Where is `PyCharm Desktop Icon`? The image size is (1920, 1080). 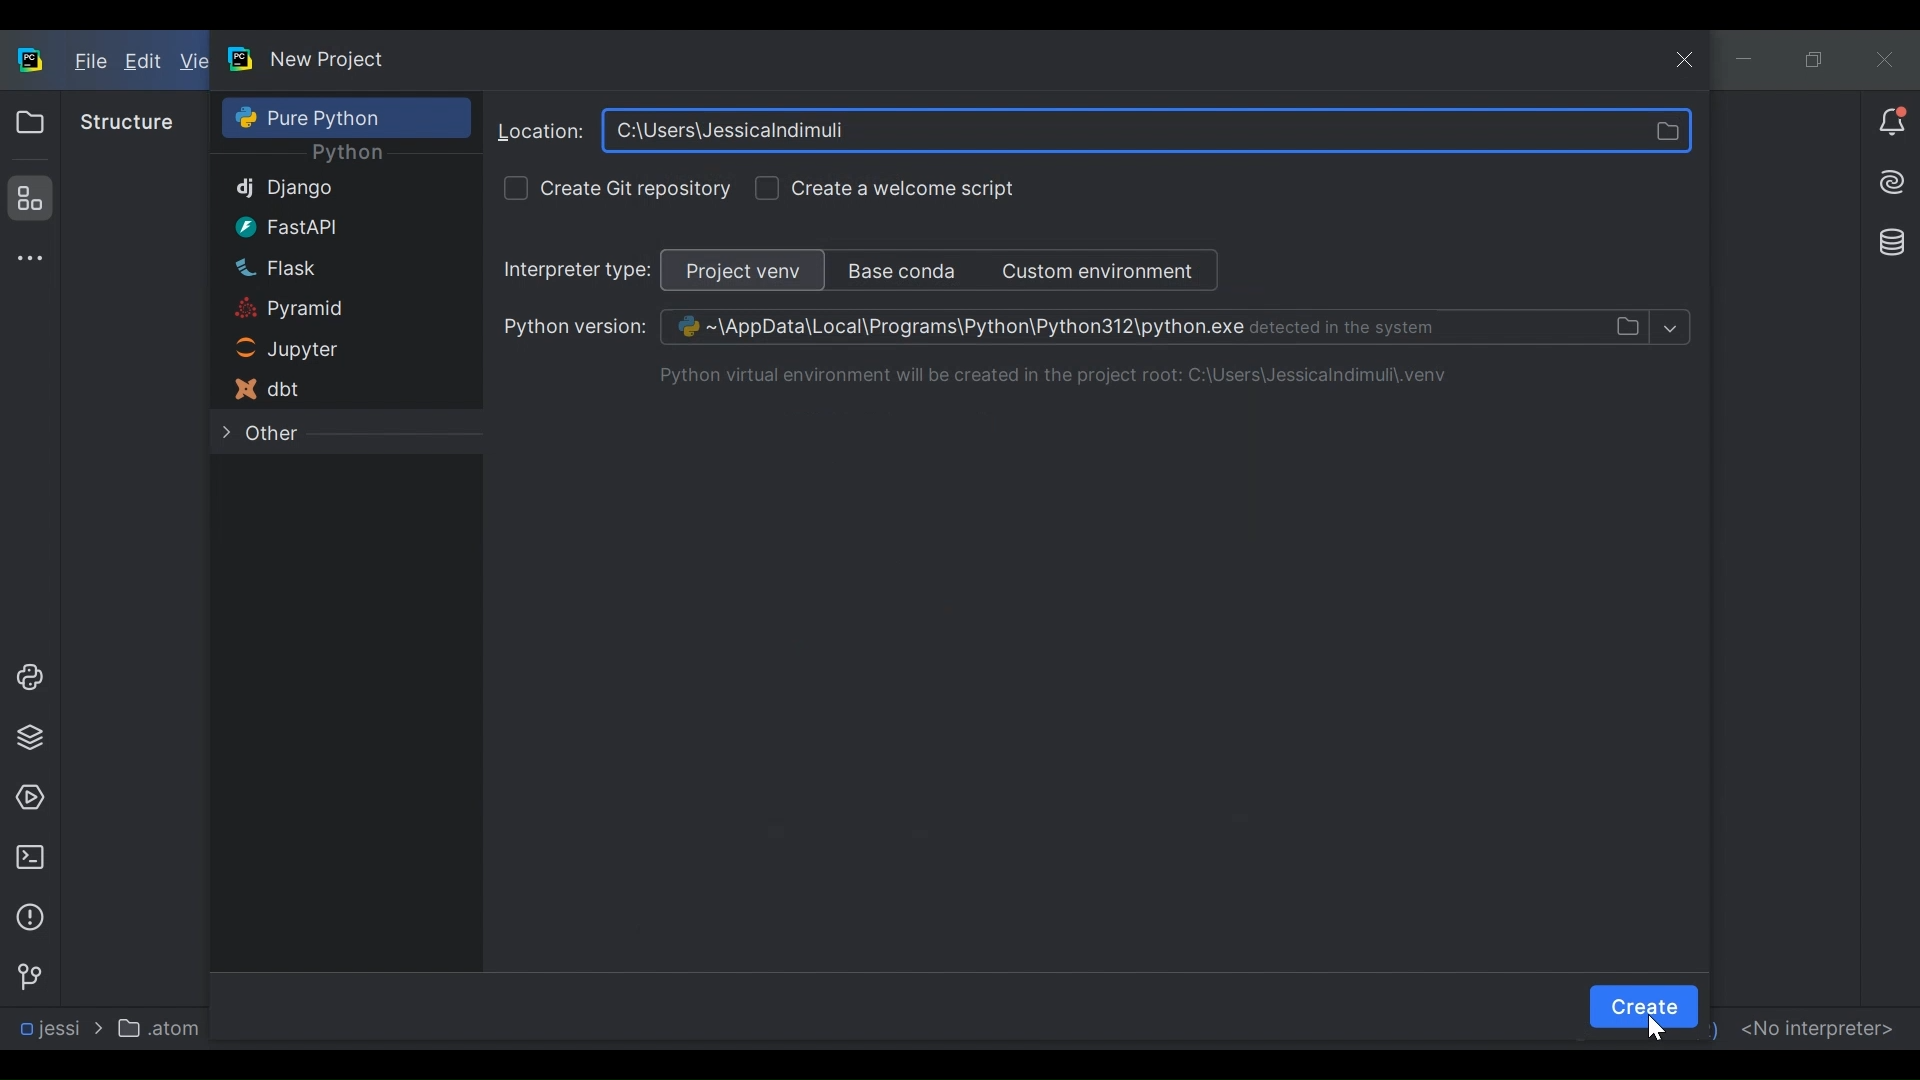
PyCharm Desktop Icon is located at coordinates (32, 62).